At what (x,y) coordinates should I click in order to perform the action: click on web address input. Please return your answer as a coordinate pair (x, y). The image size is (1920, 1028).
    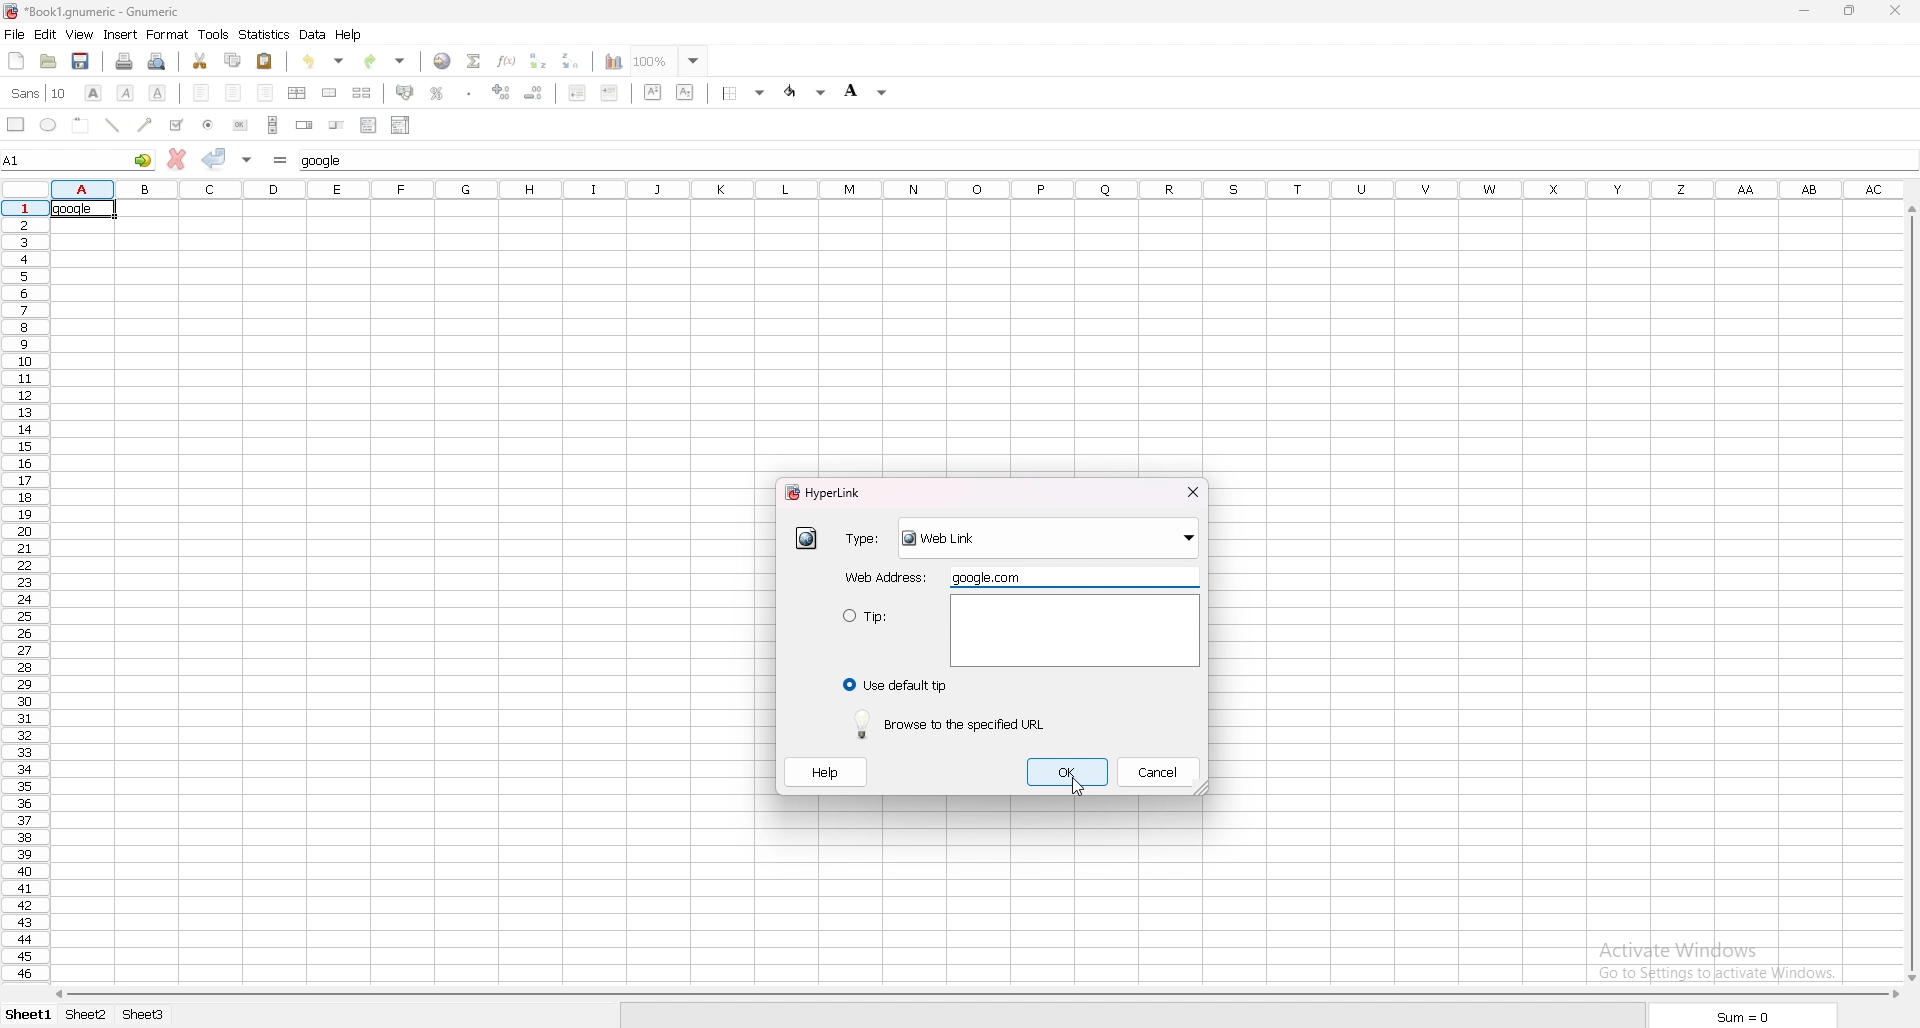
    Looking at the image, I should click on (992, 576).